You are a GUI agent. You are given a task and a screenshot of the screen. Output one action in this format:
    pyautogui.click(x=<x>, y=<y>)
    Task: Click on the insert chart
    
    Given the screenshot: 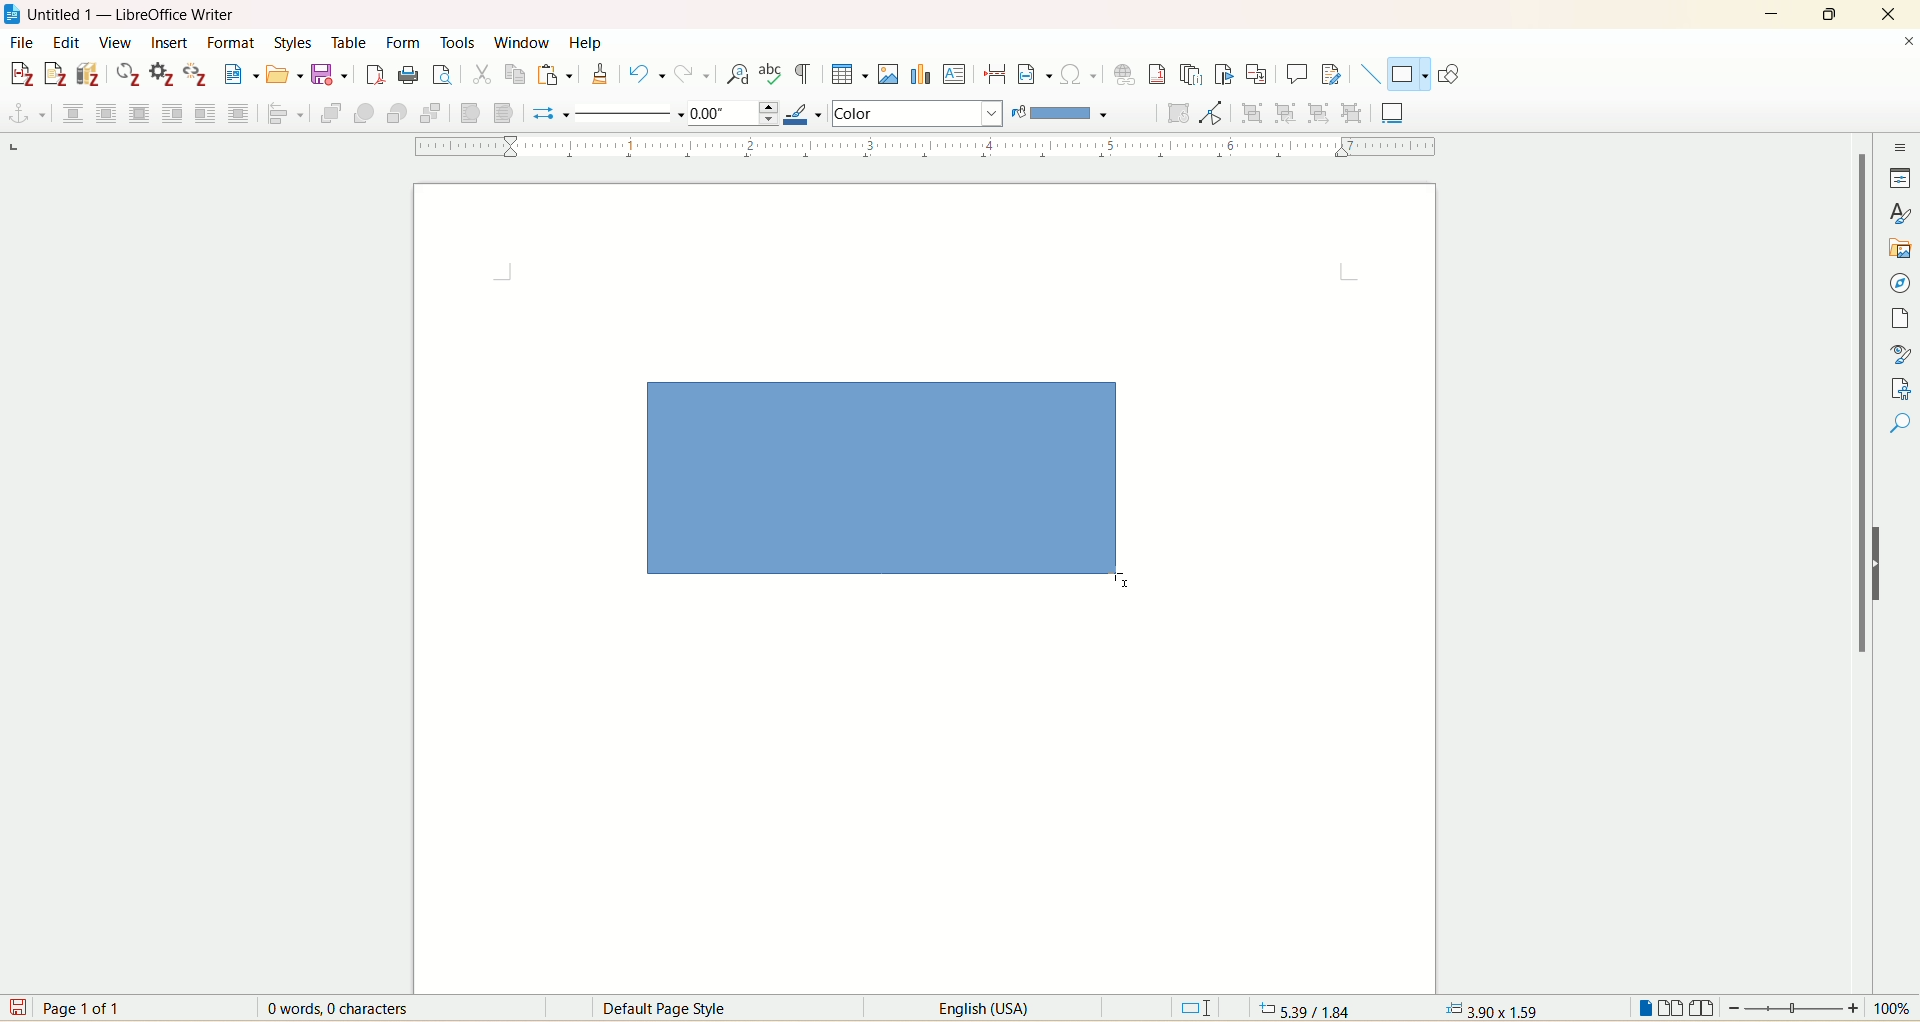 What is the action you would take?
    pyautogui.click(x=920, y=73)
    